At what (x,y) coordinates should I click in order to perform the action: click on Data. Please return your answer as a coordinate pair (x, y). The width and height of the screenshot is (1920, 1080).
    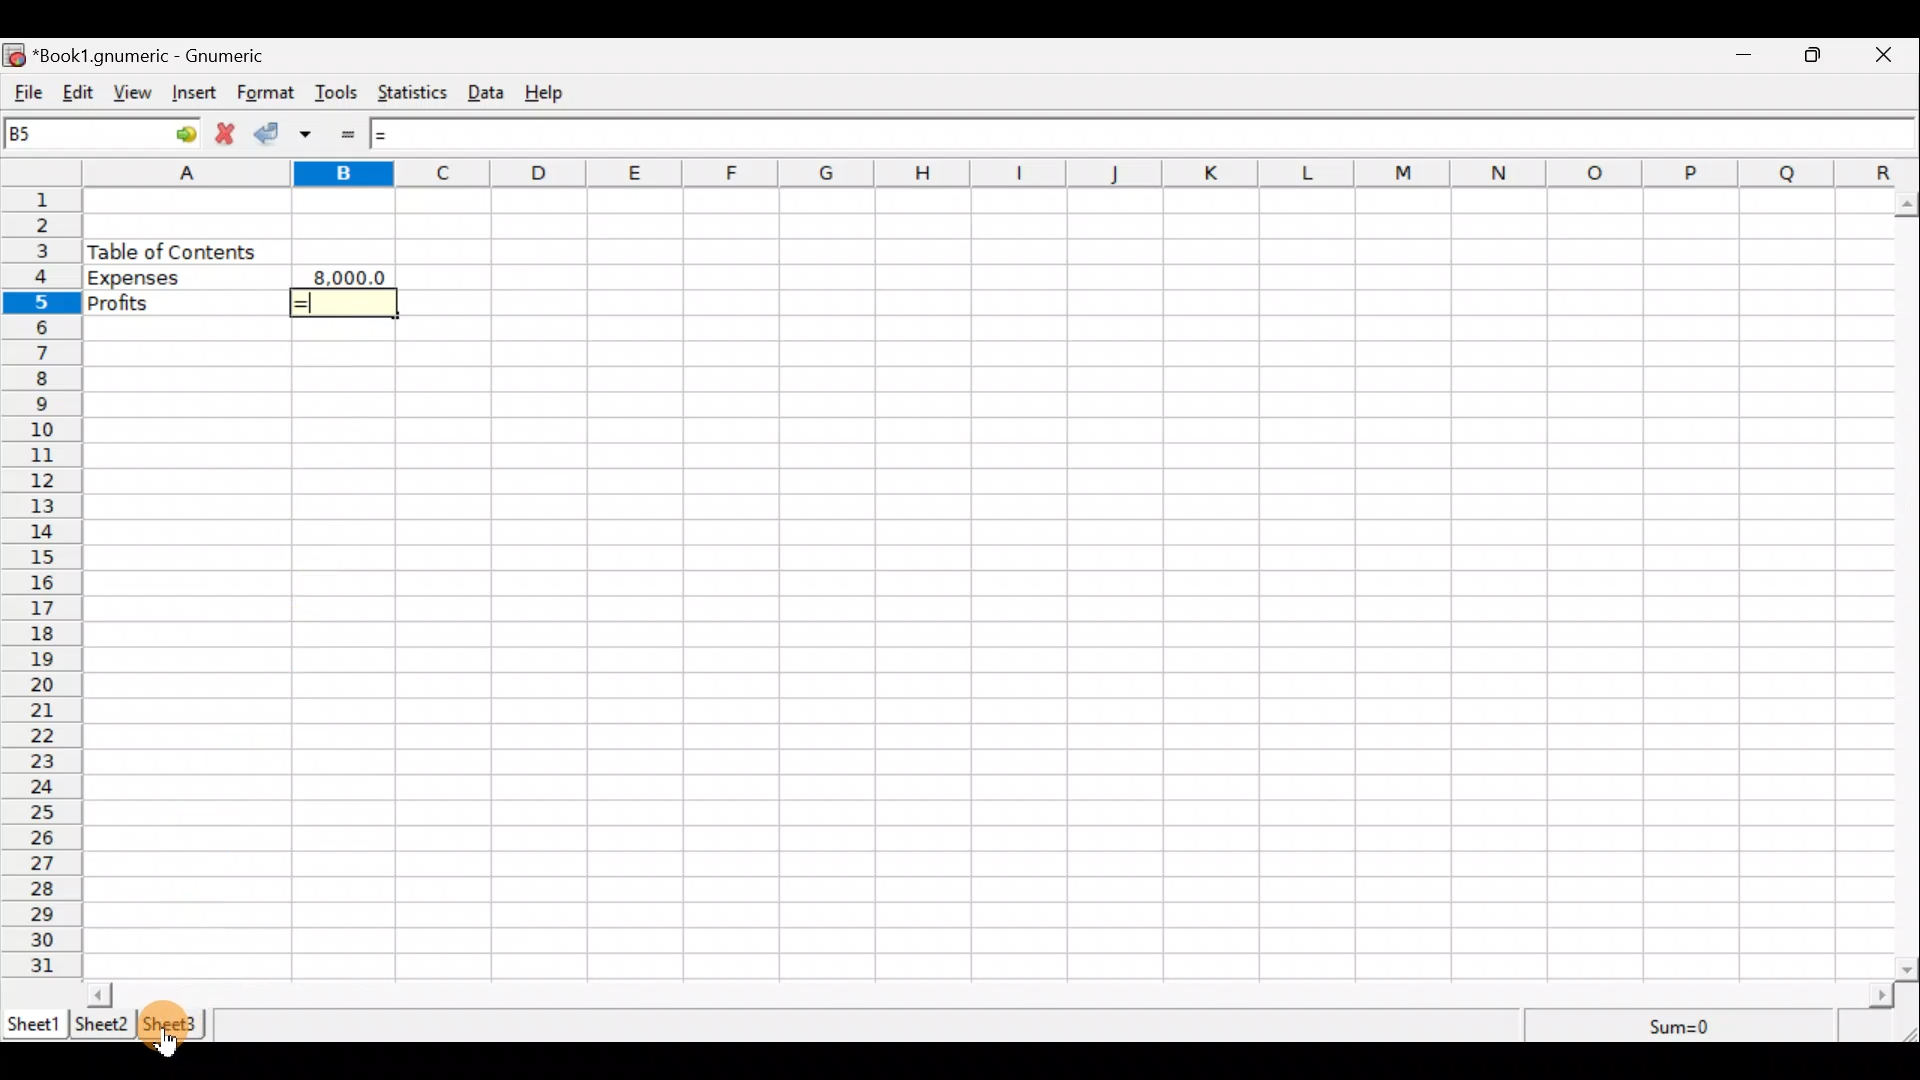
    Looking at the image, I should click on (490, 90).